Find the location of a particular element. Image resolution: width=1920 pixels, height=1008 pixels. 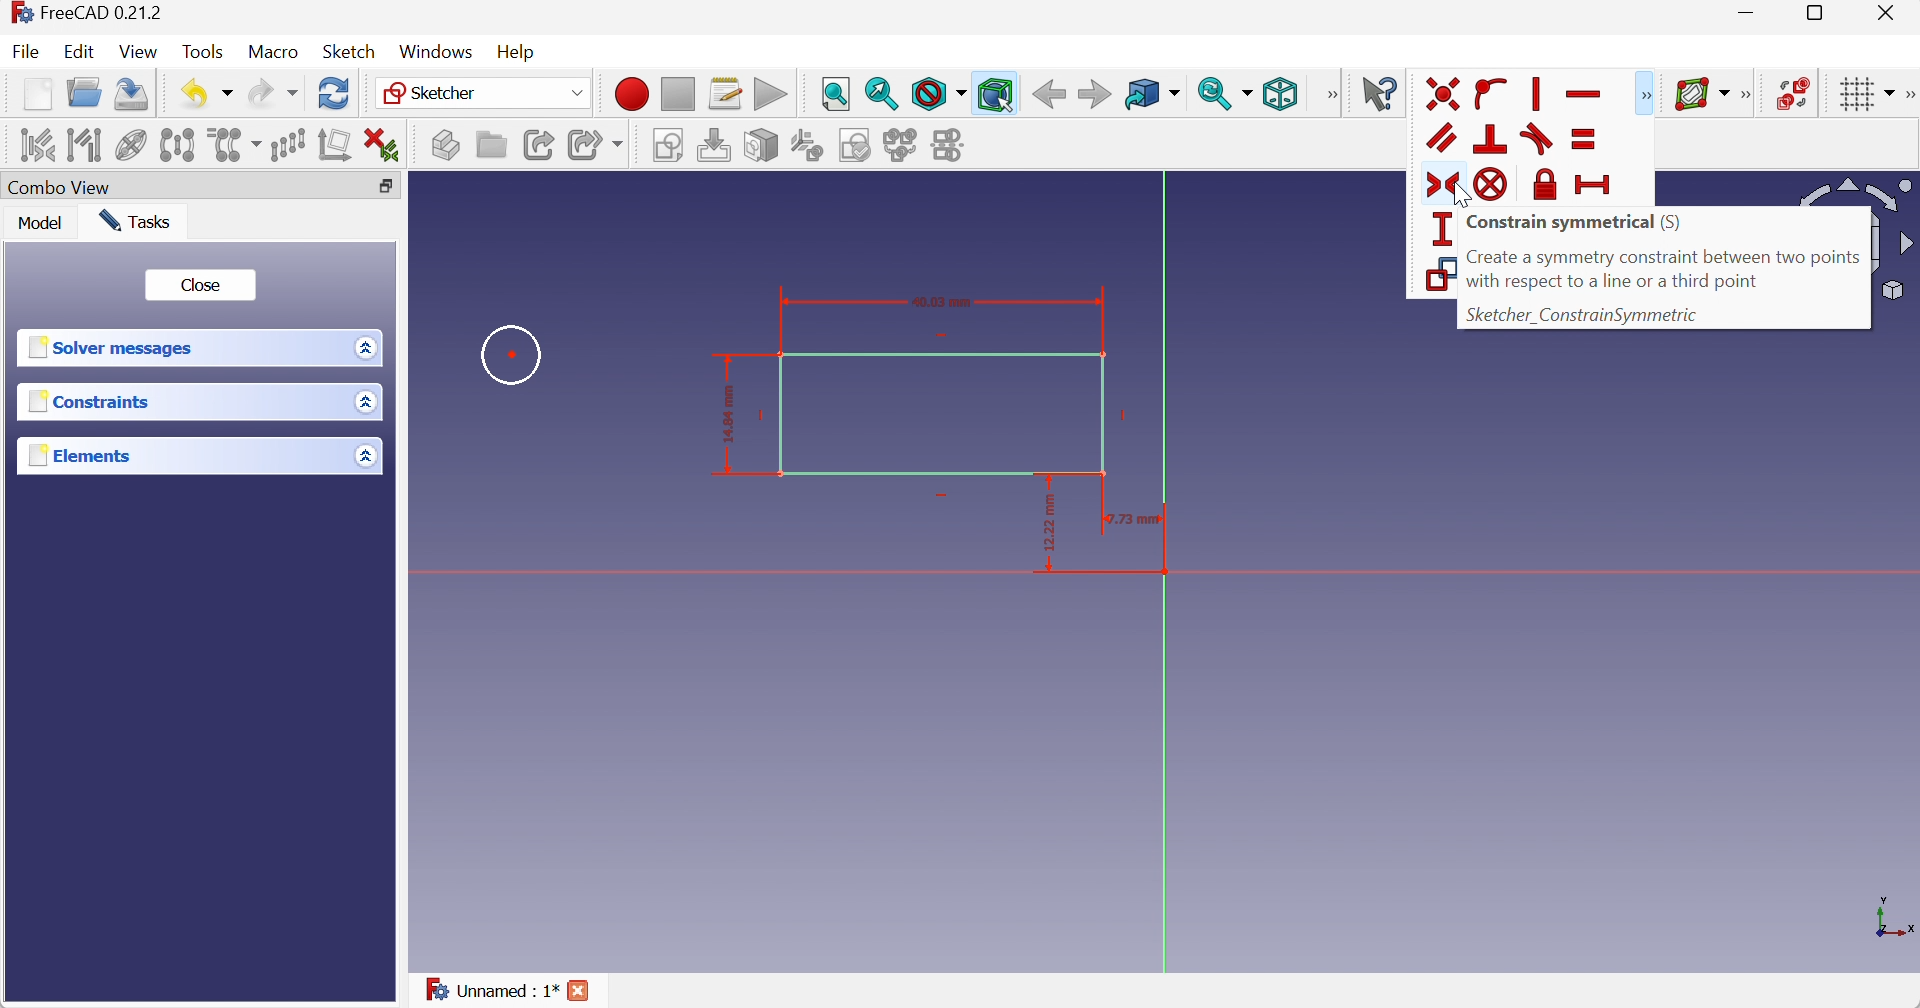

Macro recording... is located at coordinates (631, 94).